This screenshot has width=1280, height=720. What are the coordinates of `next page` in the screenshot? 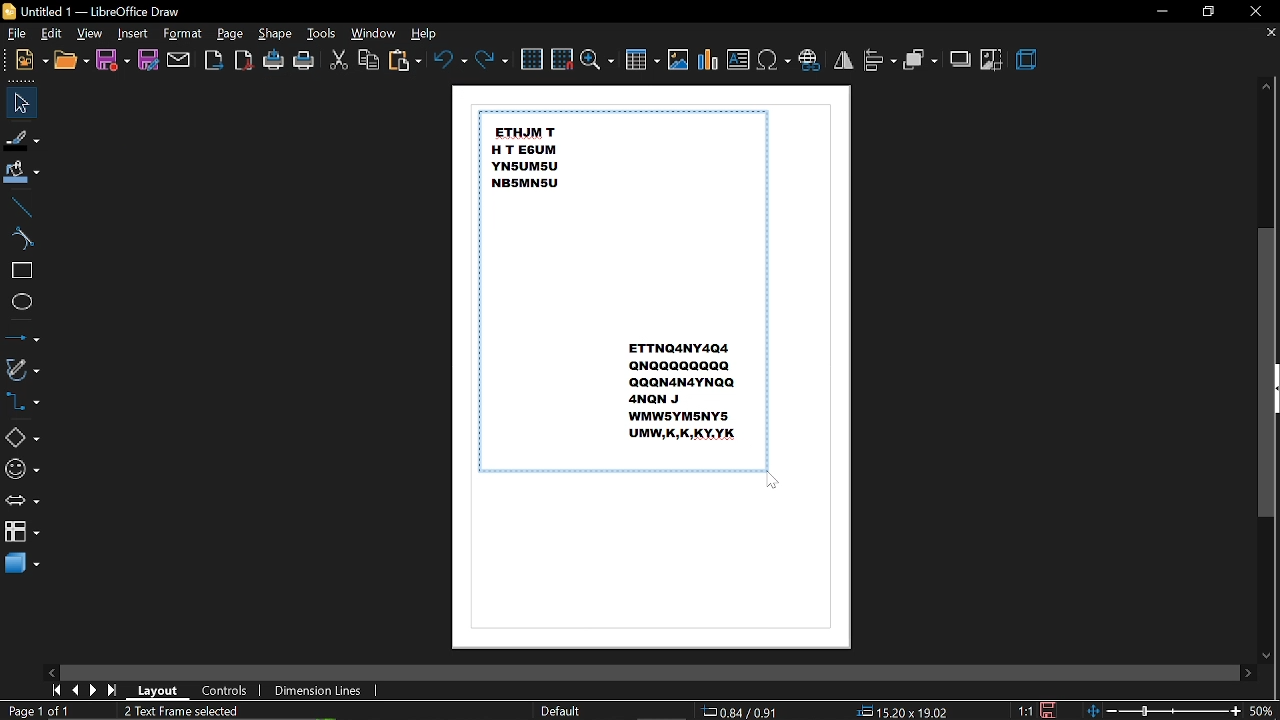 It's located at (96, 690).